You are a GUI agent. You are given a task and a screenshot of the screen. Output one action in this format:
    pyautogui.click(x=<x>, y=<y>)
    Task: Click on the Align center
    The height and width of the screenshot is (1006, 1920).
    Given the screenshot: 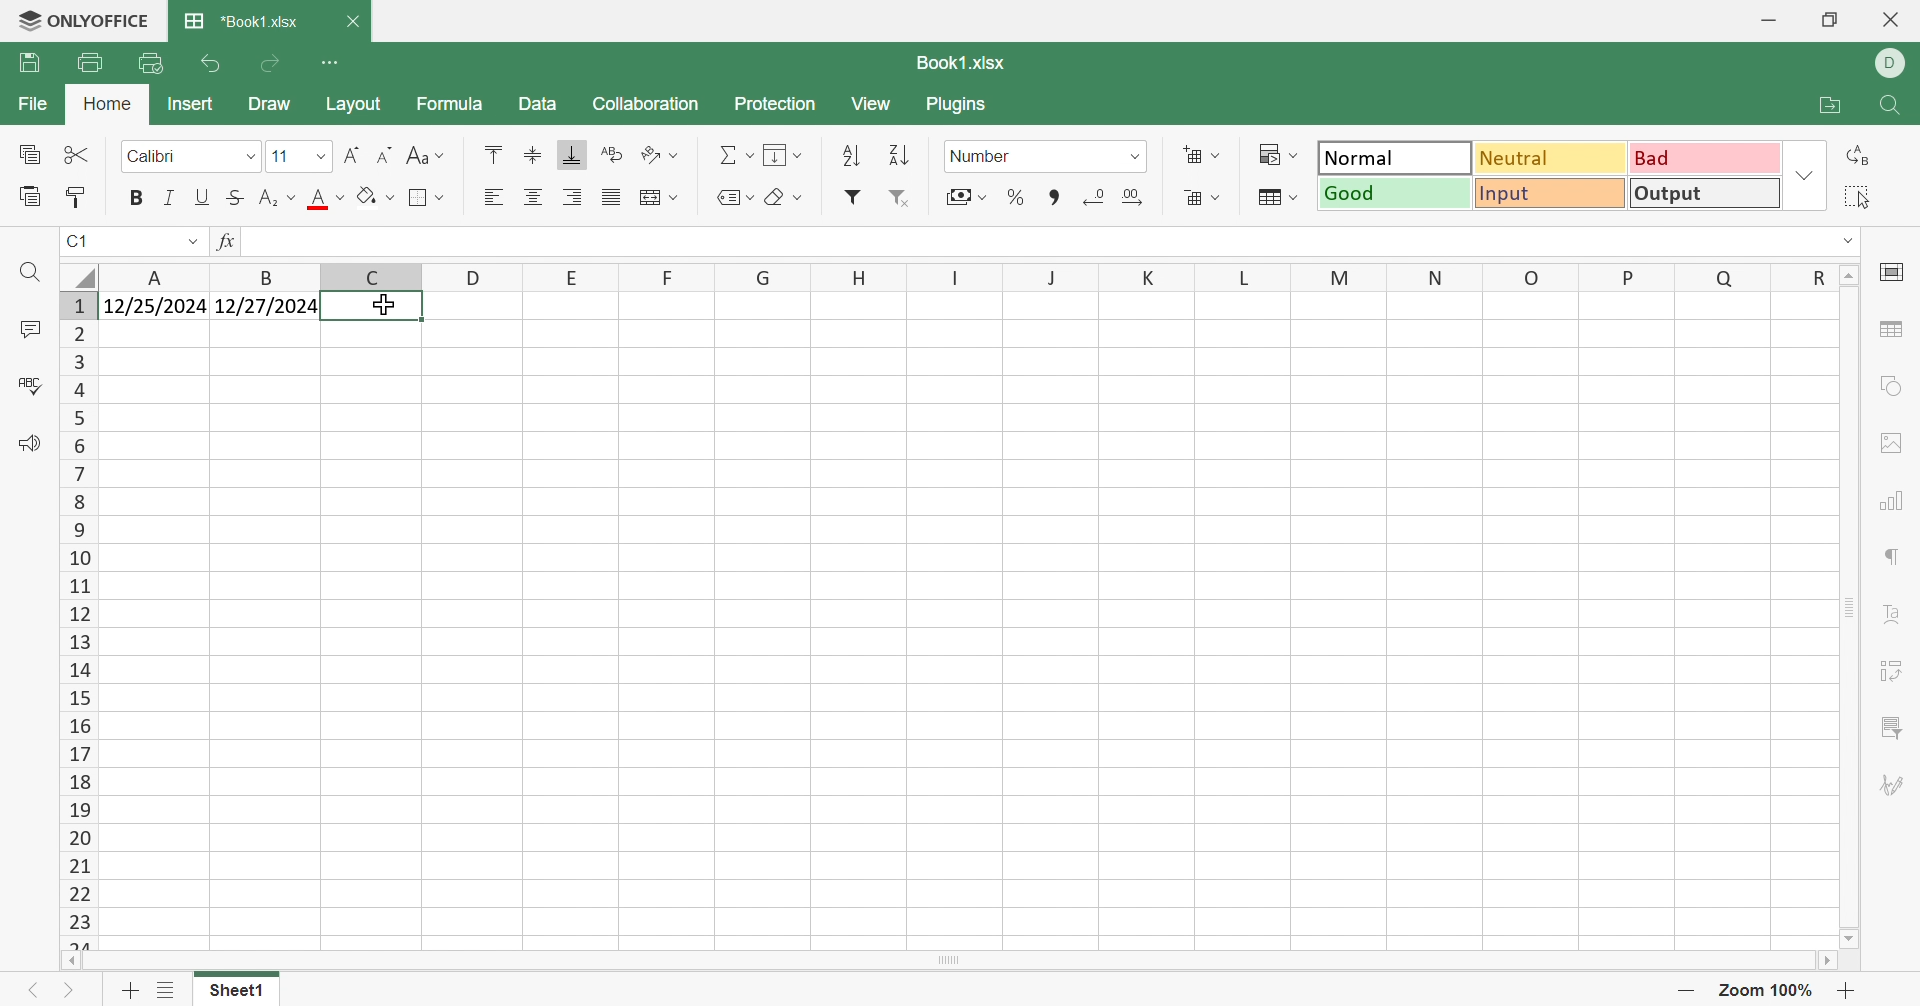 What is the action you would take?
    pyautogui.click(x=532, y=198)
    